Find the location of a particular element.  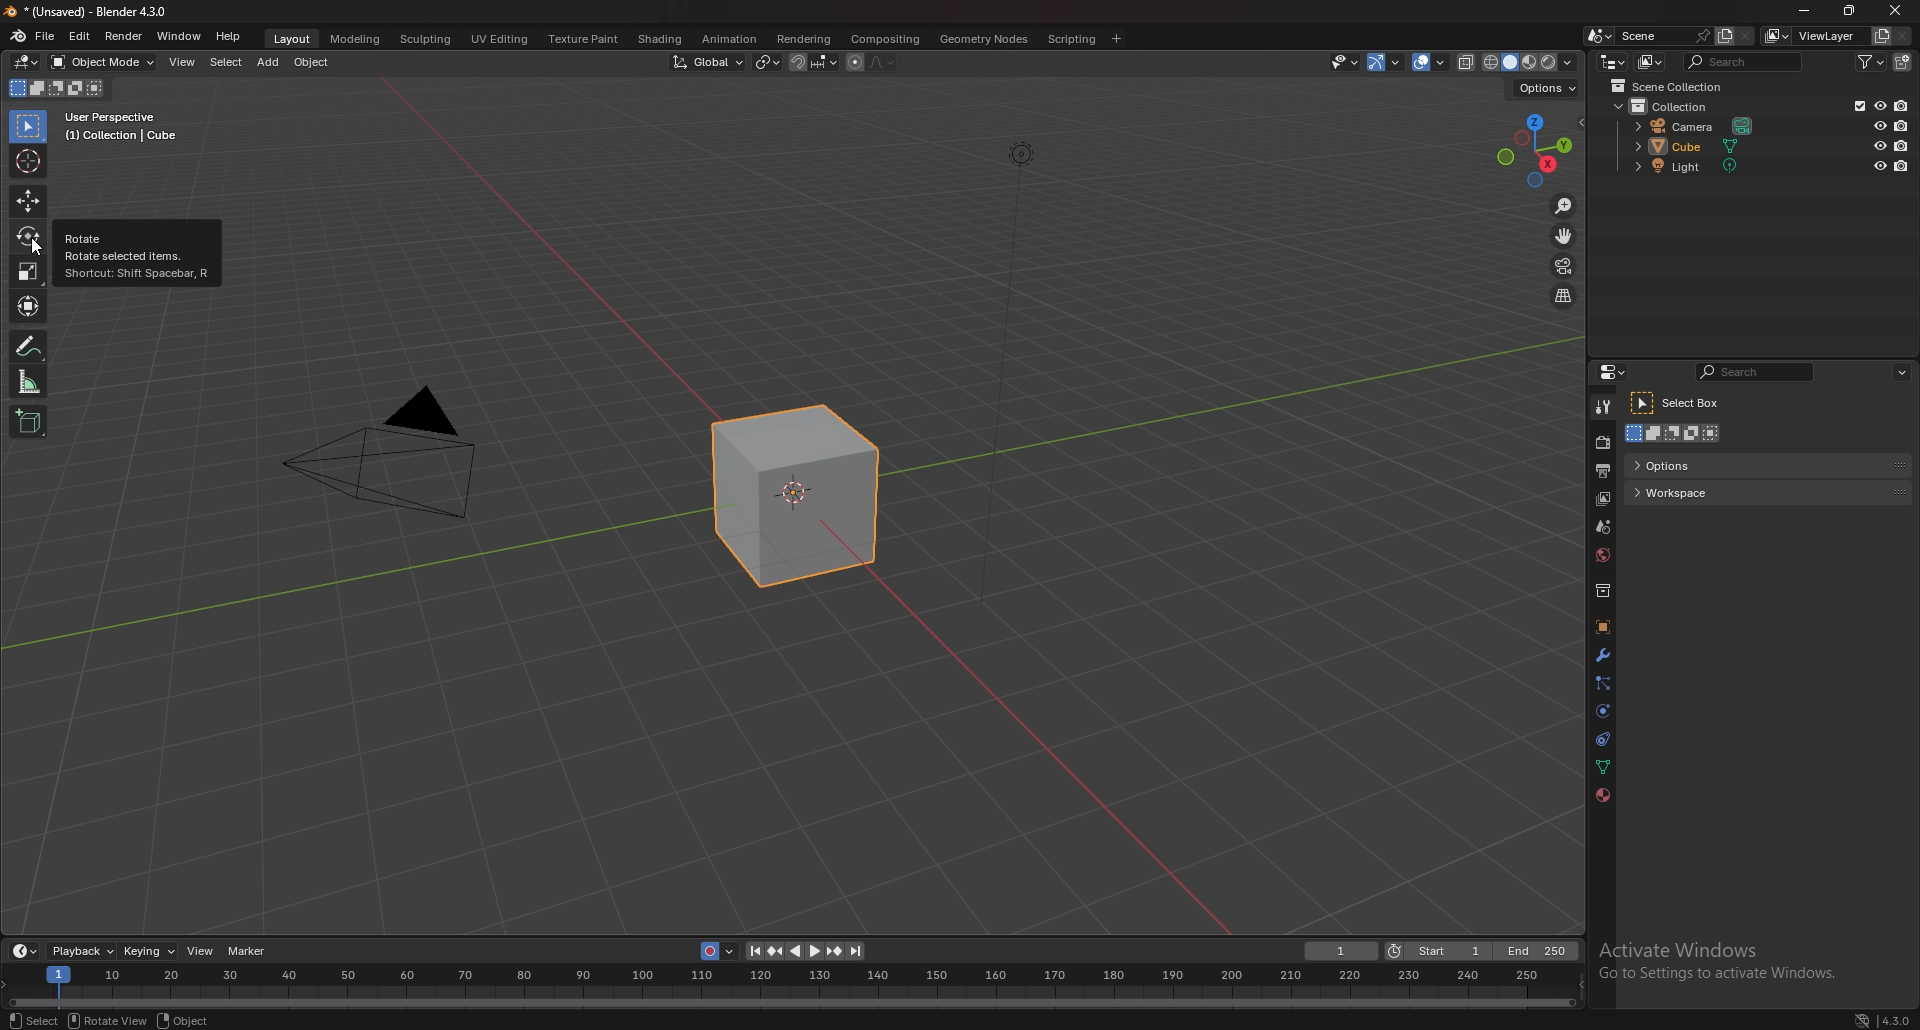

collection is located at coordinates (1603, 590).